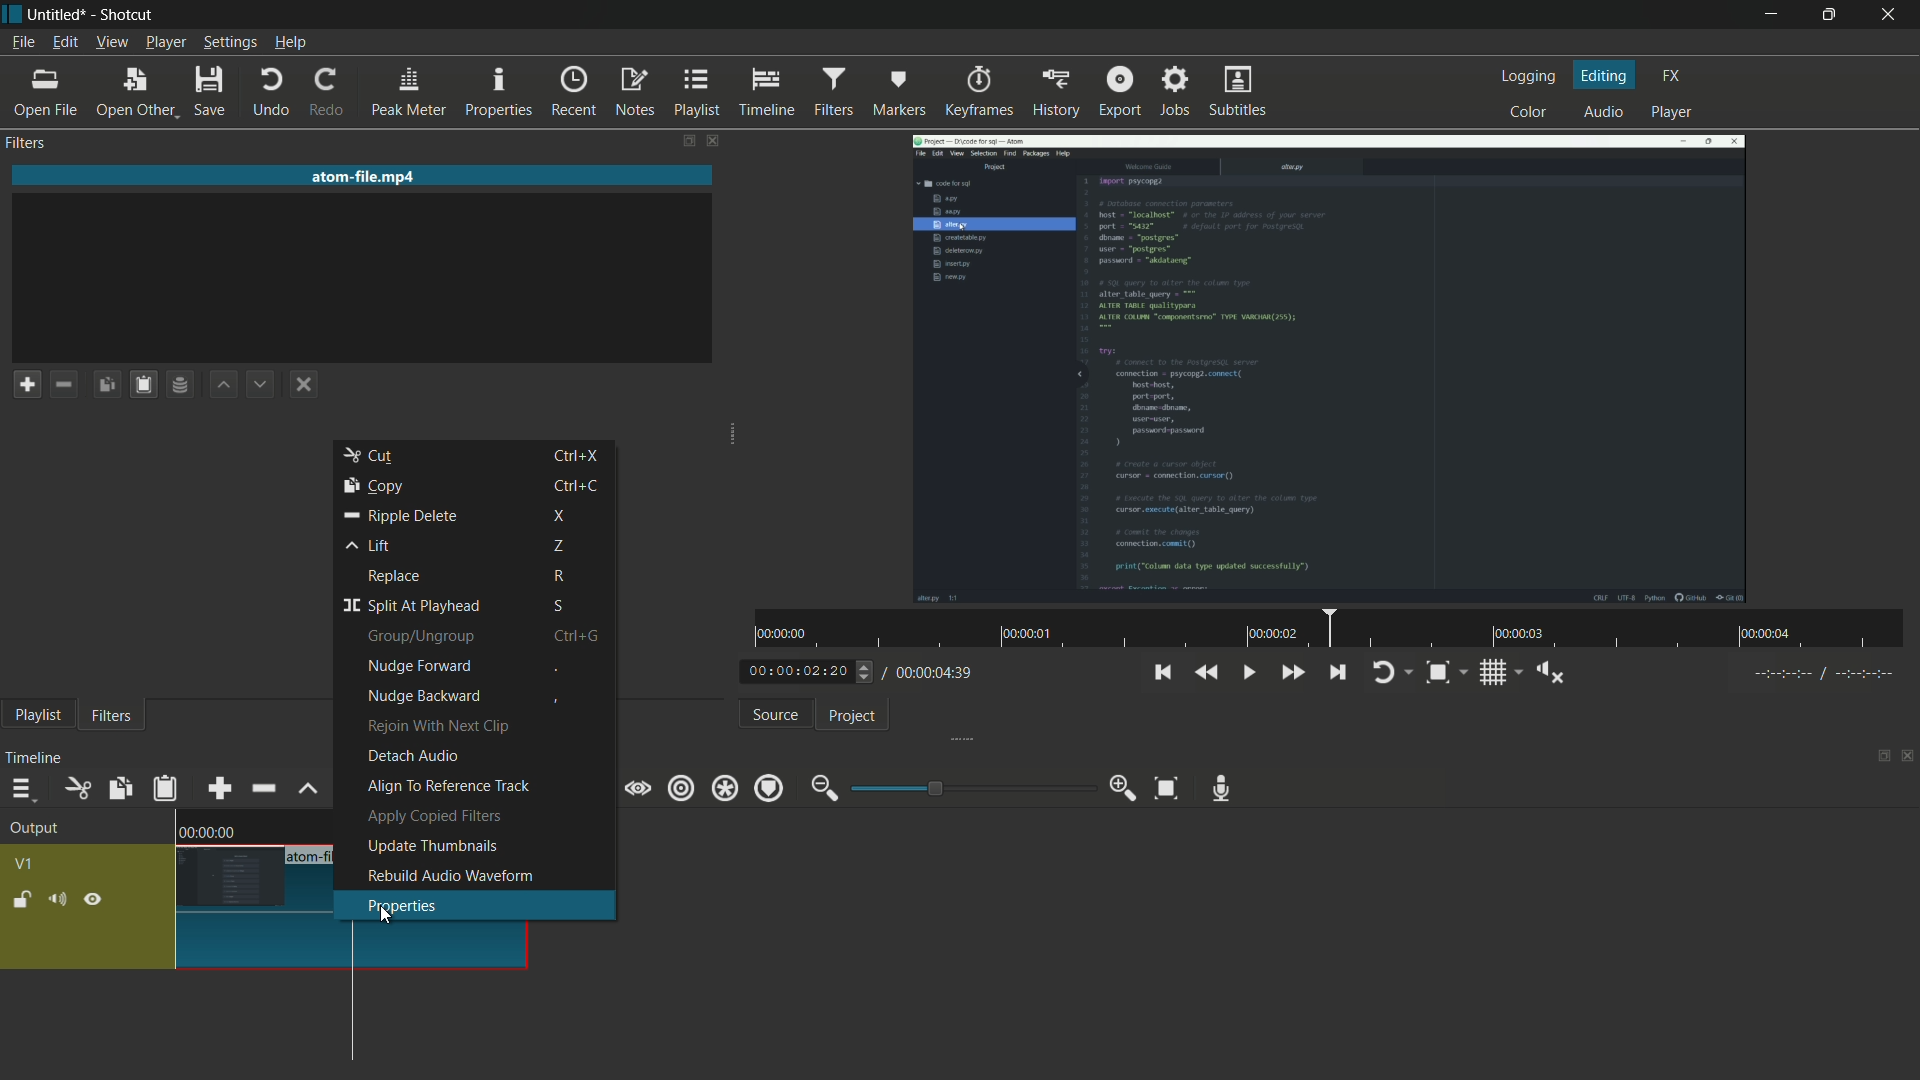  Describe the element at coordinates (1240, 90) in the screenshot. I see `subtitles` at that location.